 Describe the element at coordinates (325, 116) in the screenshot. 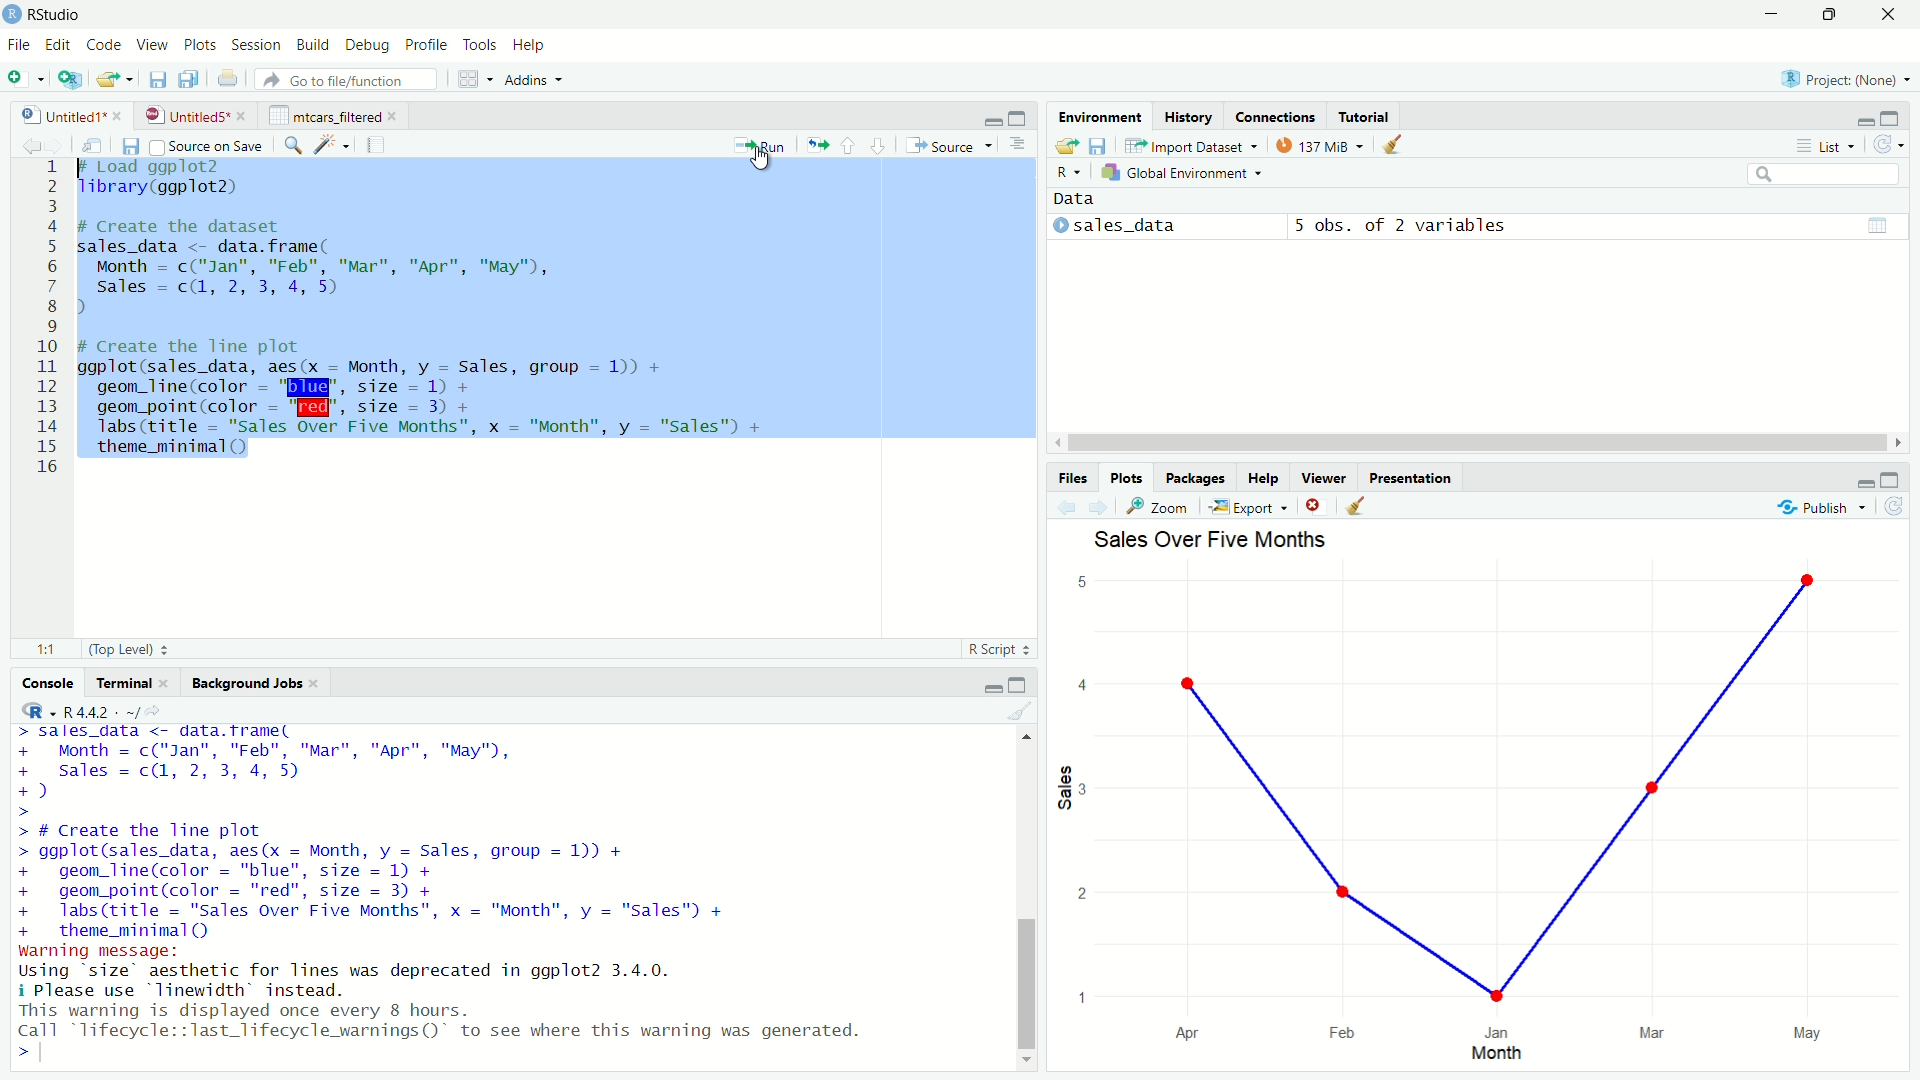

I see `mtcars_filtered` at that location.